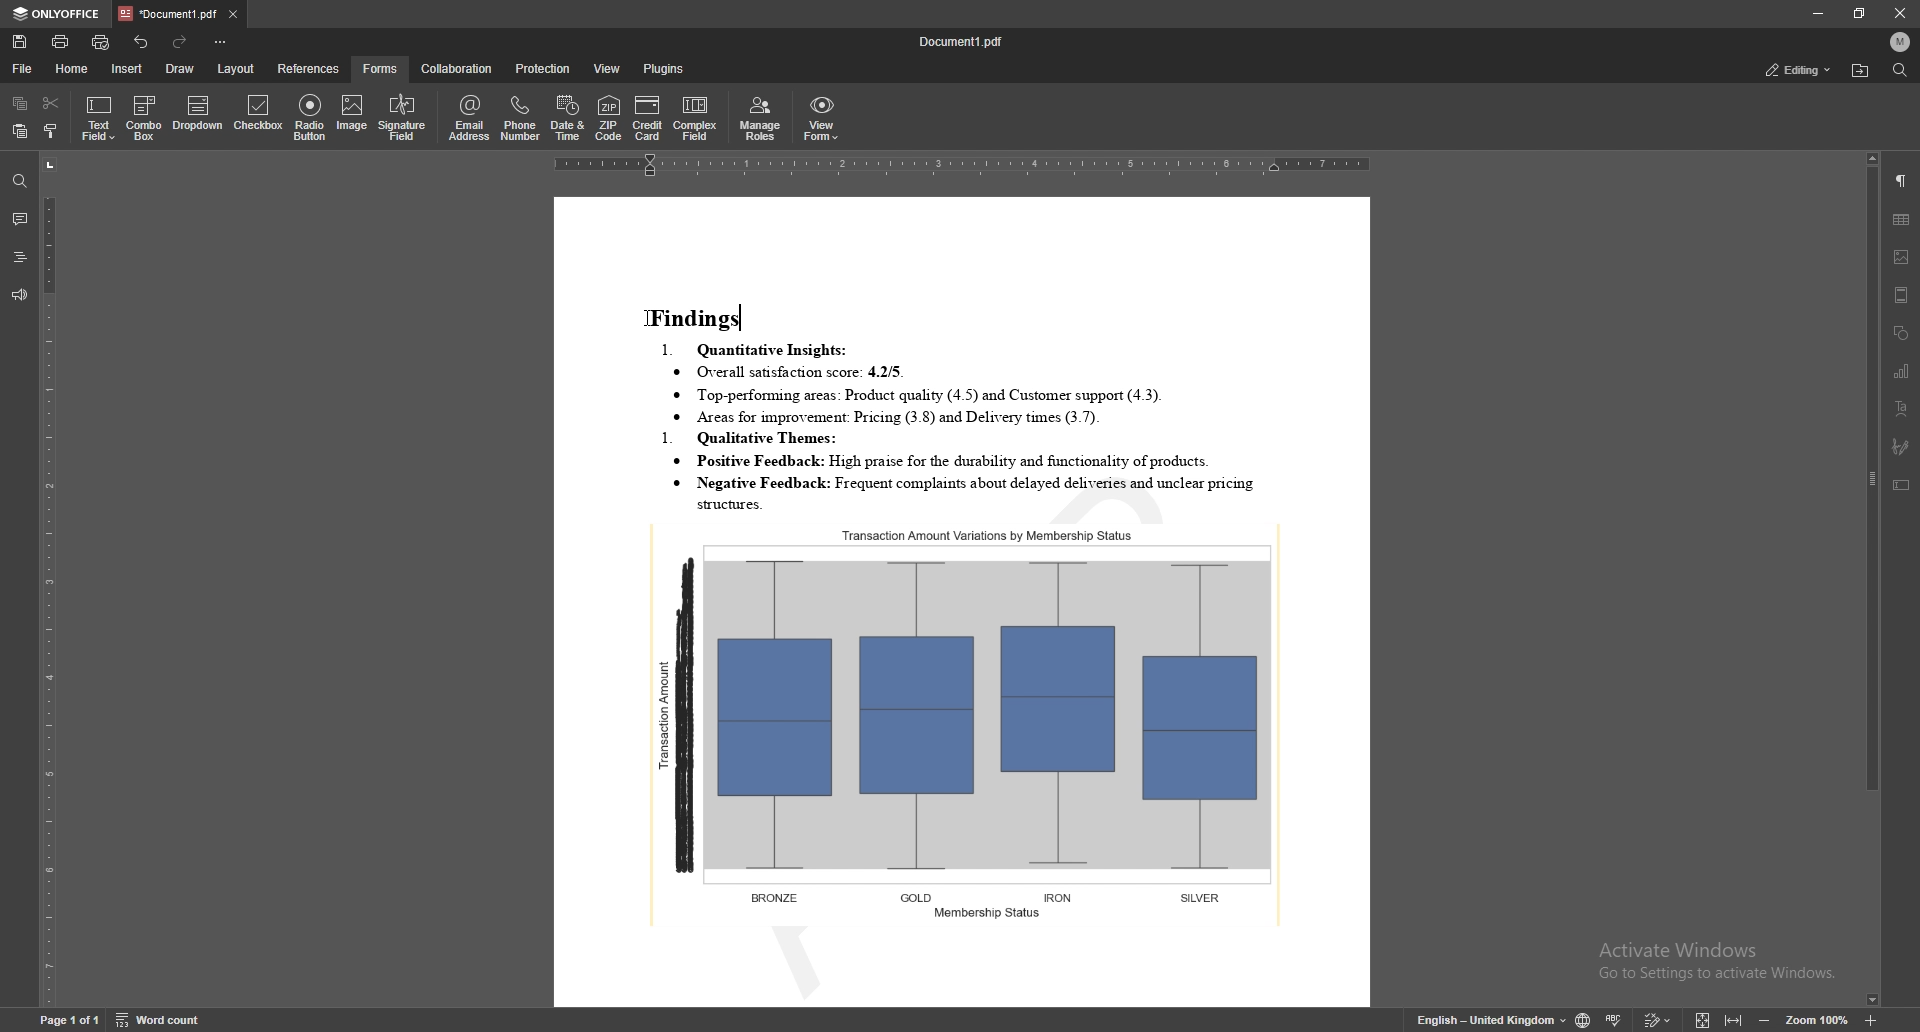  What do you see at coordinates (761, 120) in the screenshot?
I see `manage roles` at bounding box center [761, 120].